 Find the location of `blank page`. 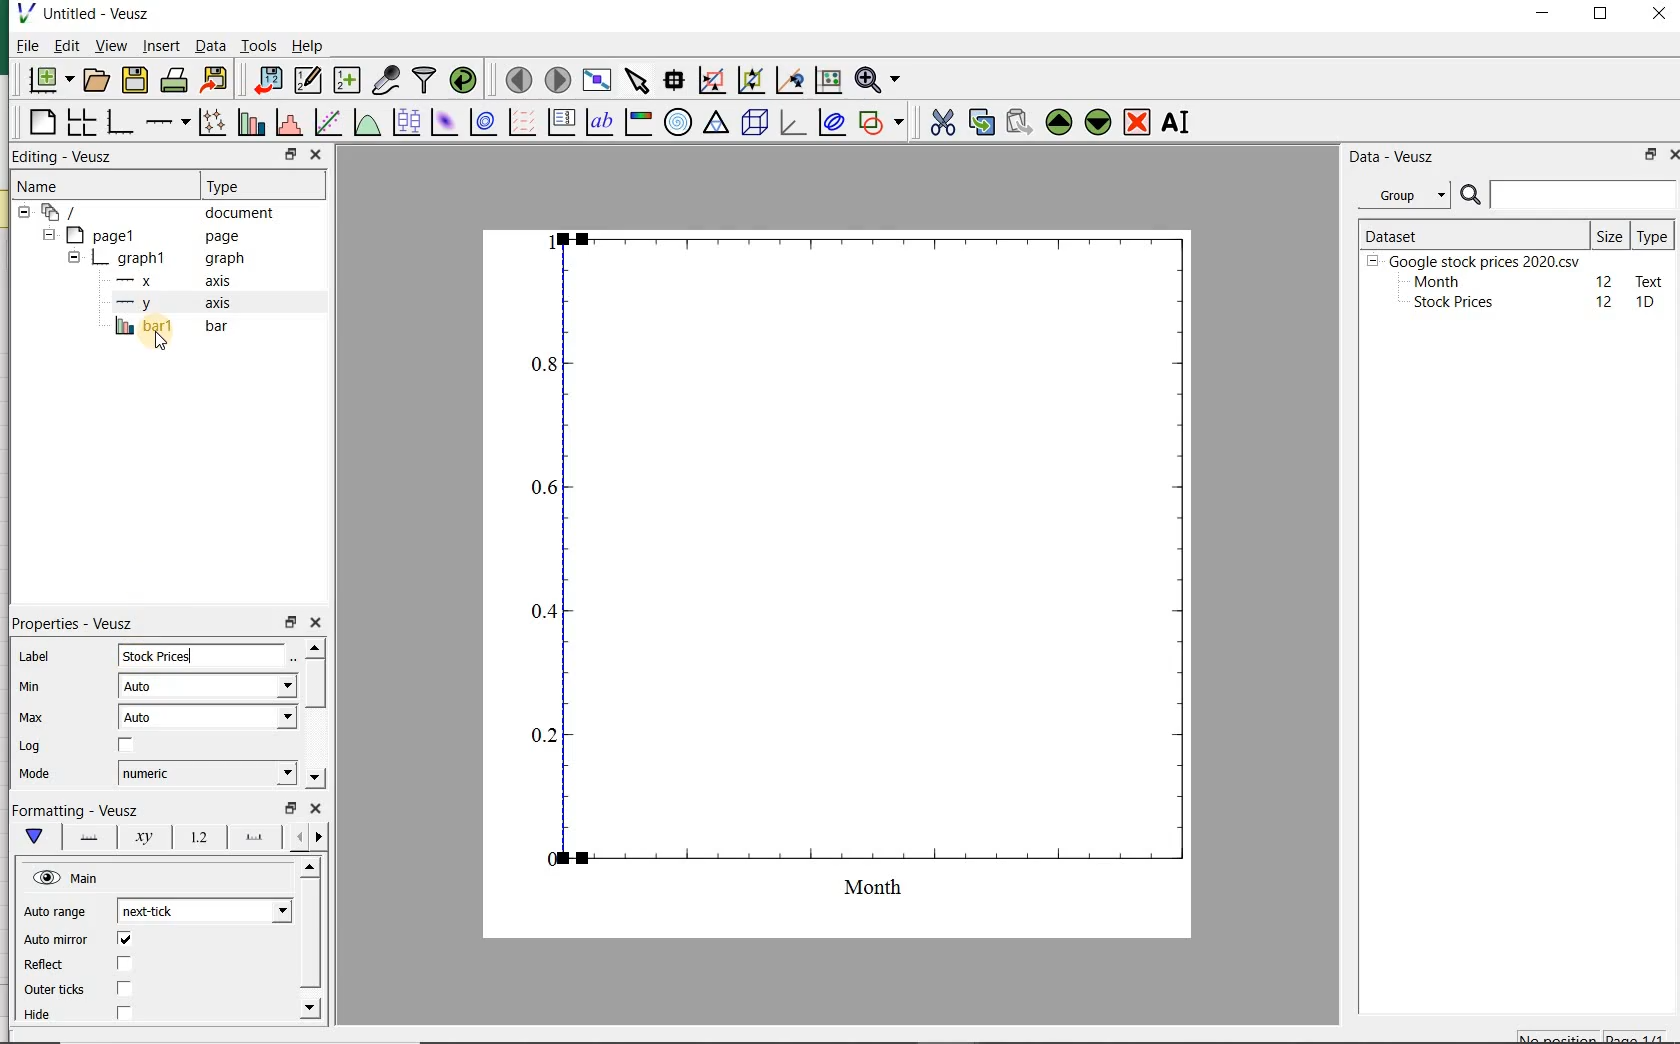

blank page is located at coordinates (41, 125).